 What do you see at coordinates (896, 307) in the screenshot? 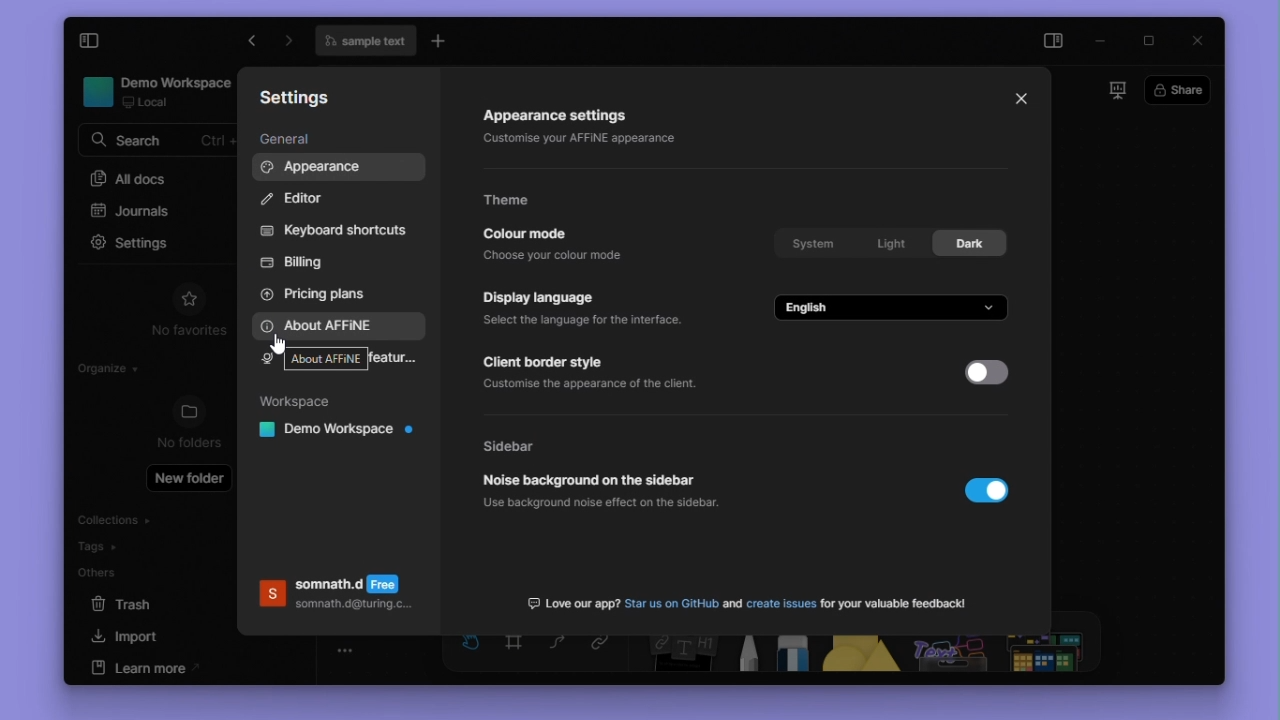
I see `English` at bounding box center [896, 307].